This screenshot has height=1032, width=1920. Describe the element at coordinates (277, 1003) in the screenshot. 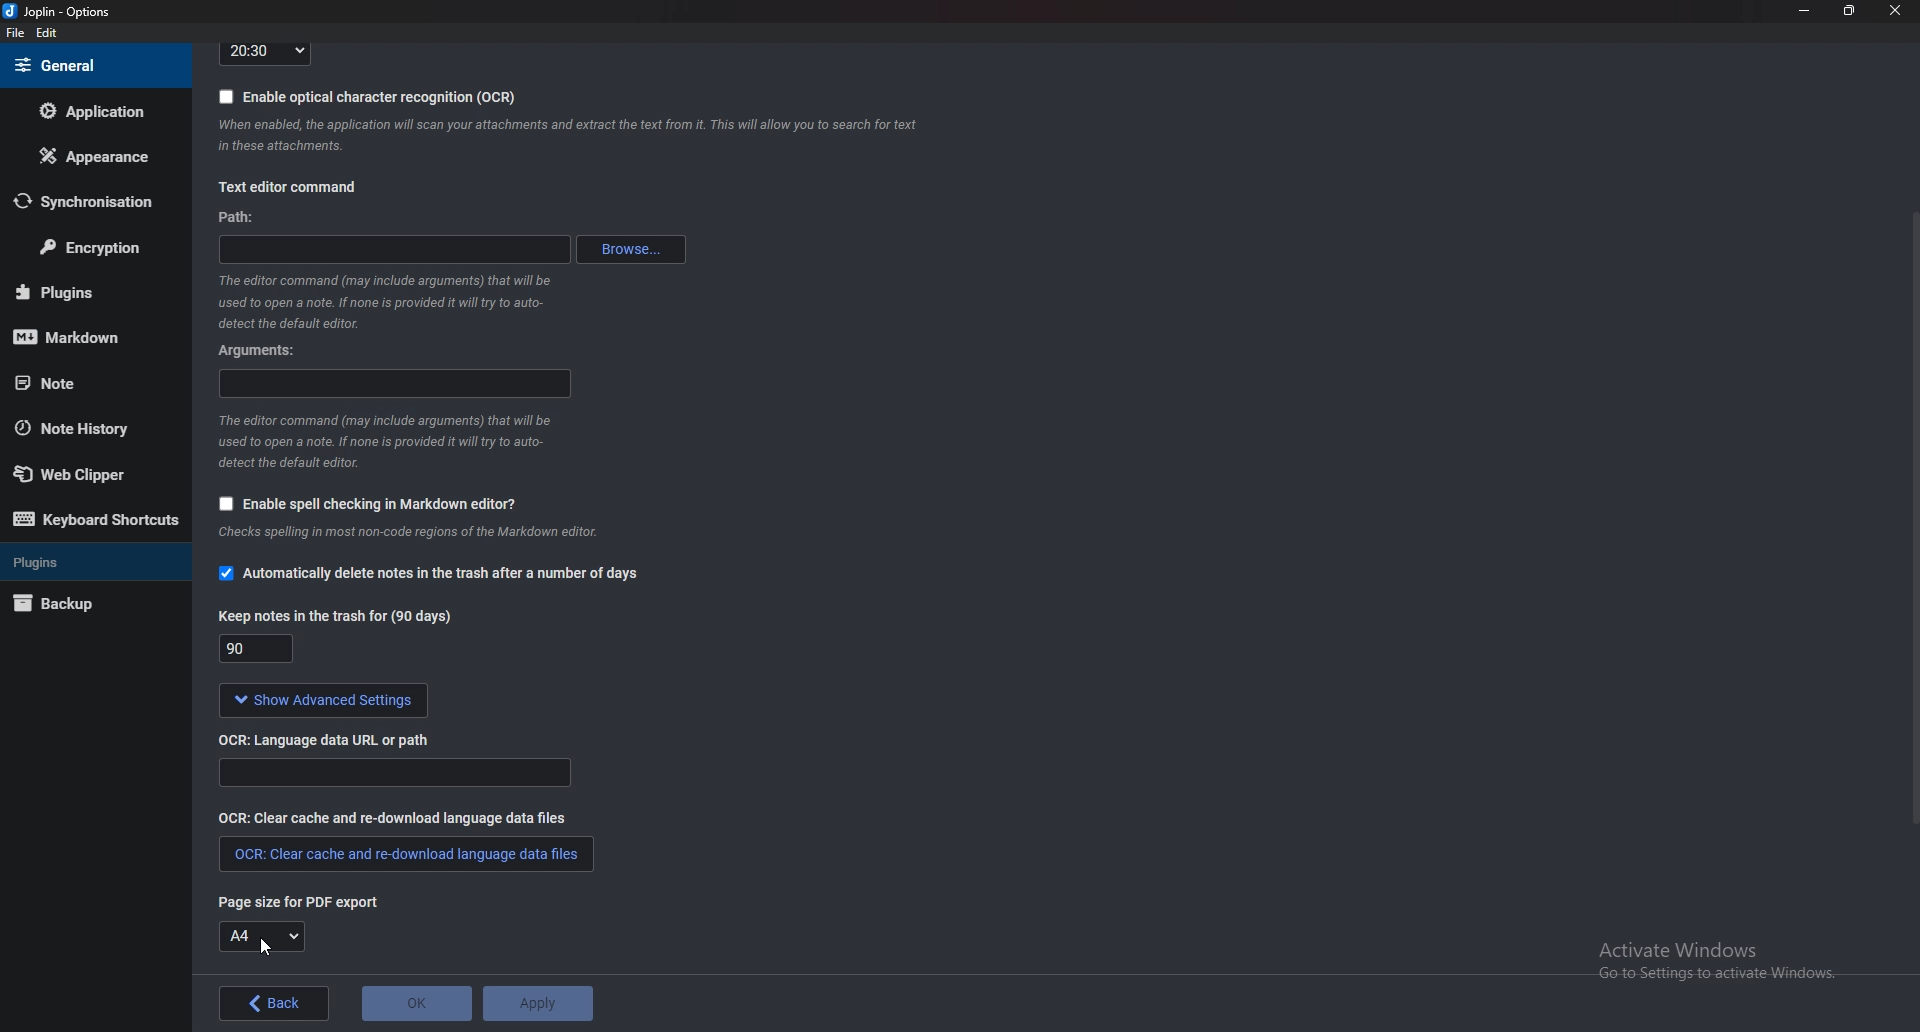

I see `back` at that location.